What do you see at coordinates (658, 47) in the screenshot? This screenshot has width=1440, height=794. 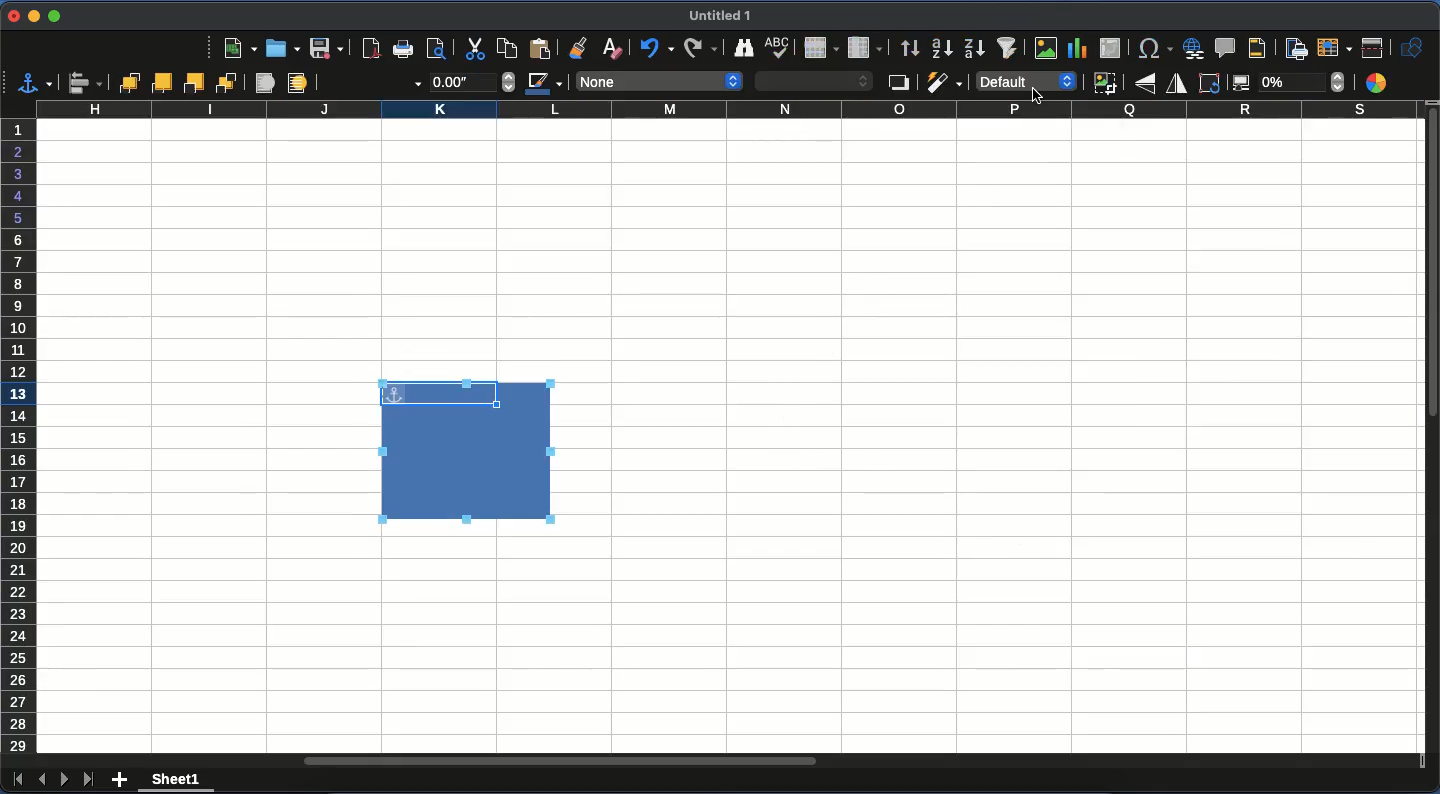 I see `undo` at bounding box center [658, 47].